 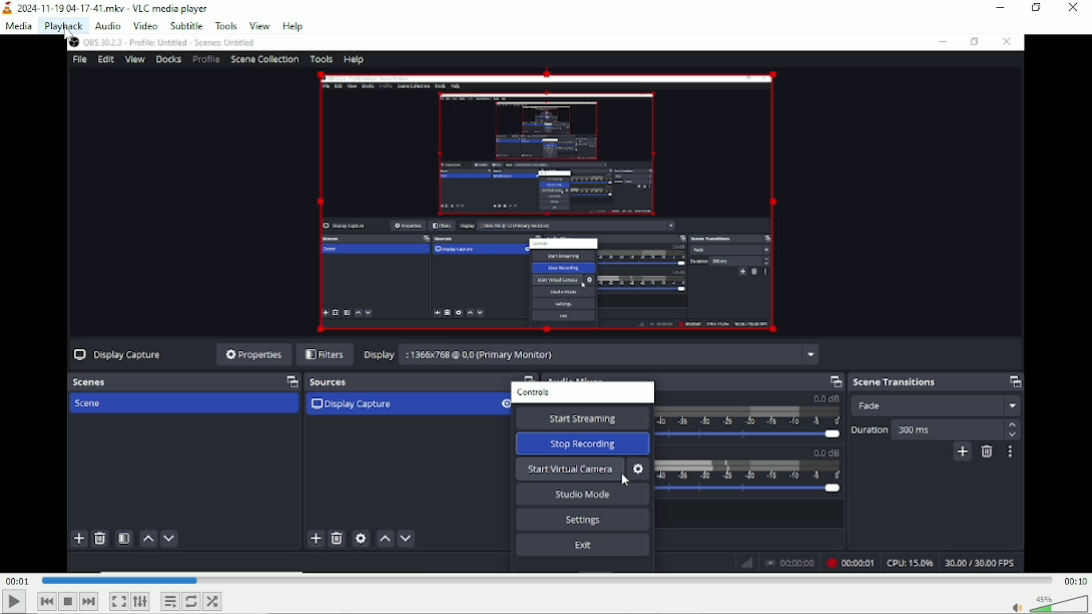 I want to click on Video, so click(x=145, y=25).